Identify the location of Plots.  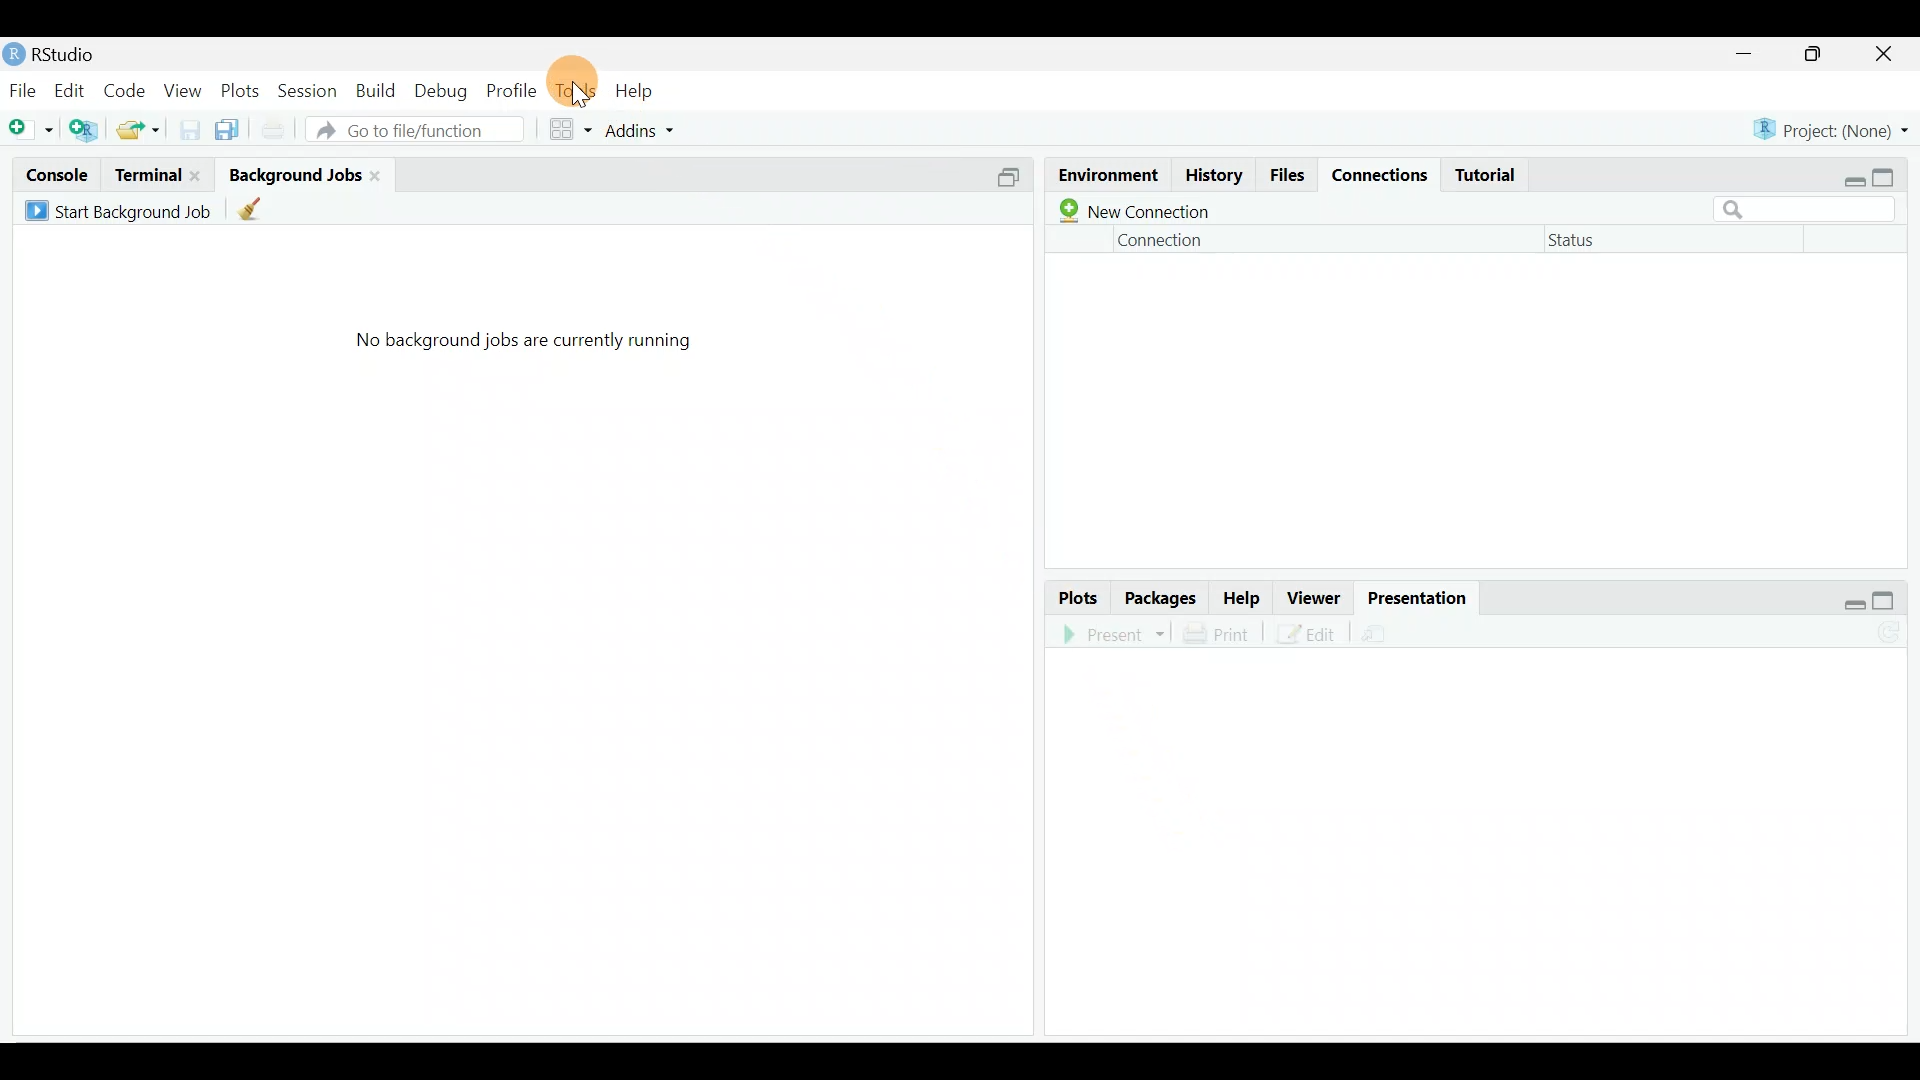
(244, 91).